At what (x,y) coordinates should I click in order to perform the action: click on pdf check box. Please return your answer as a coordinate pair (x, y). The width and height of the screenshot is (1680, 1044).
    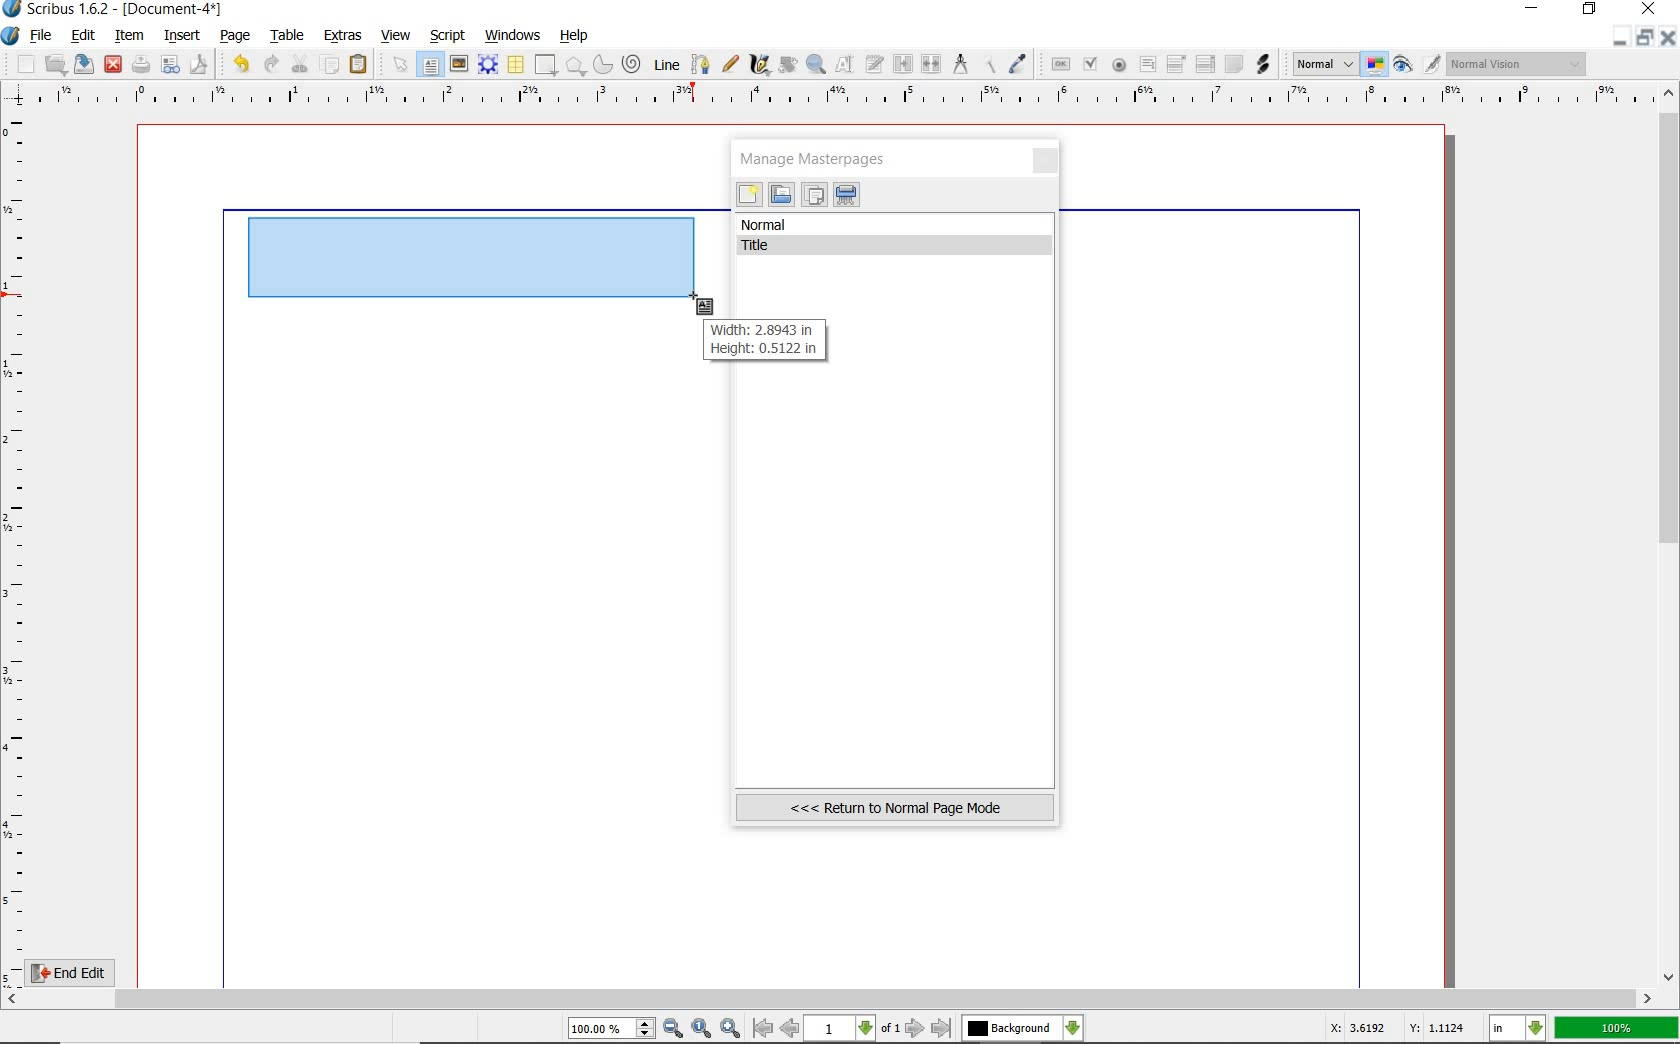
    Looking at the image, I should click on (1089, 64).